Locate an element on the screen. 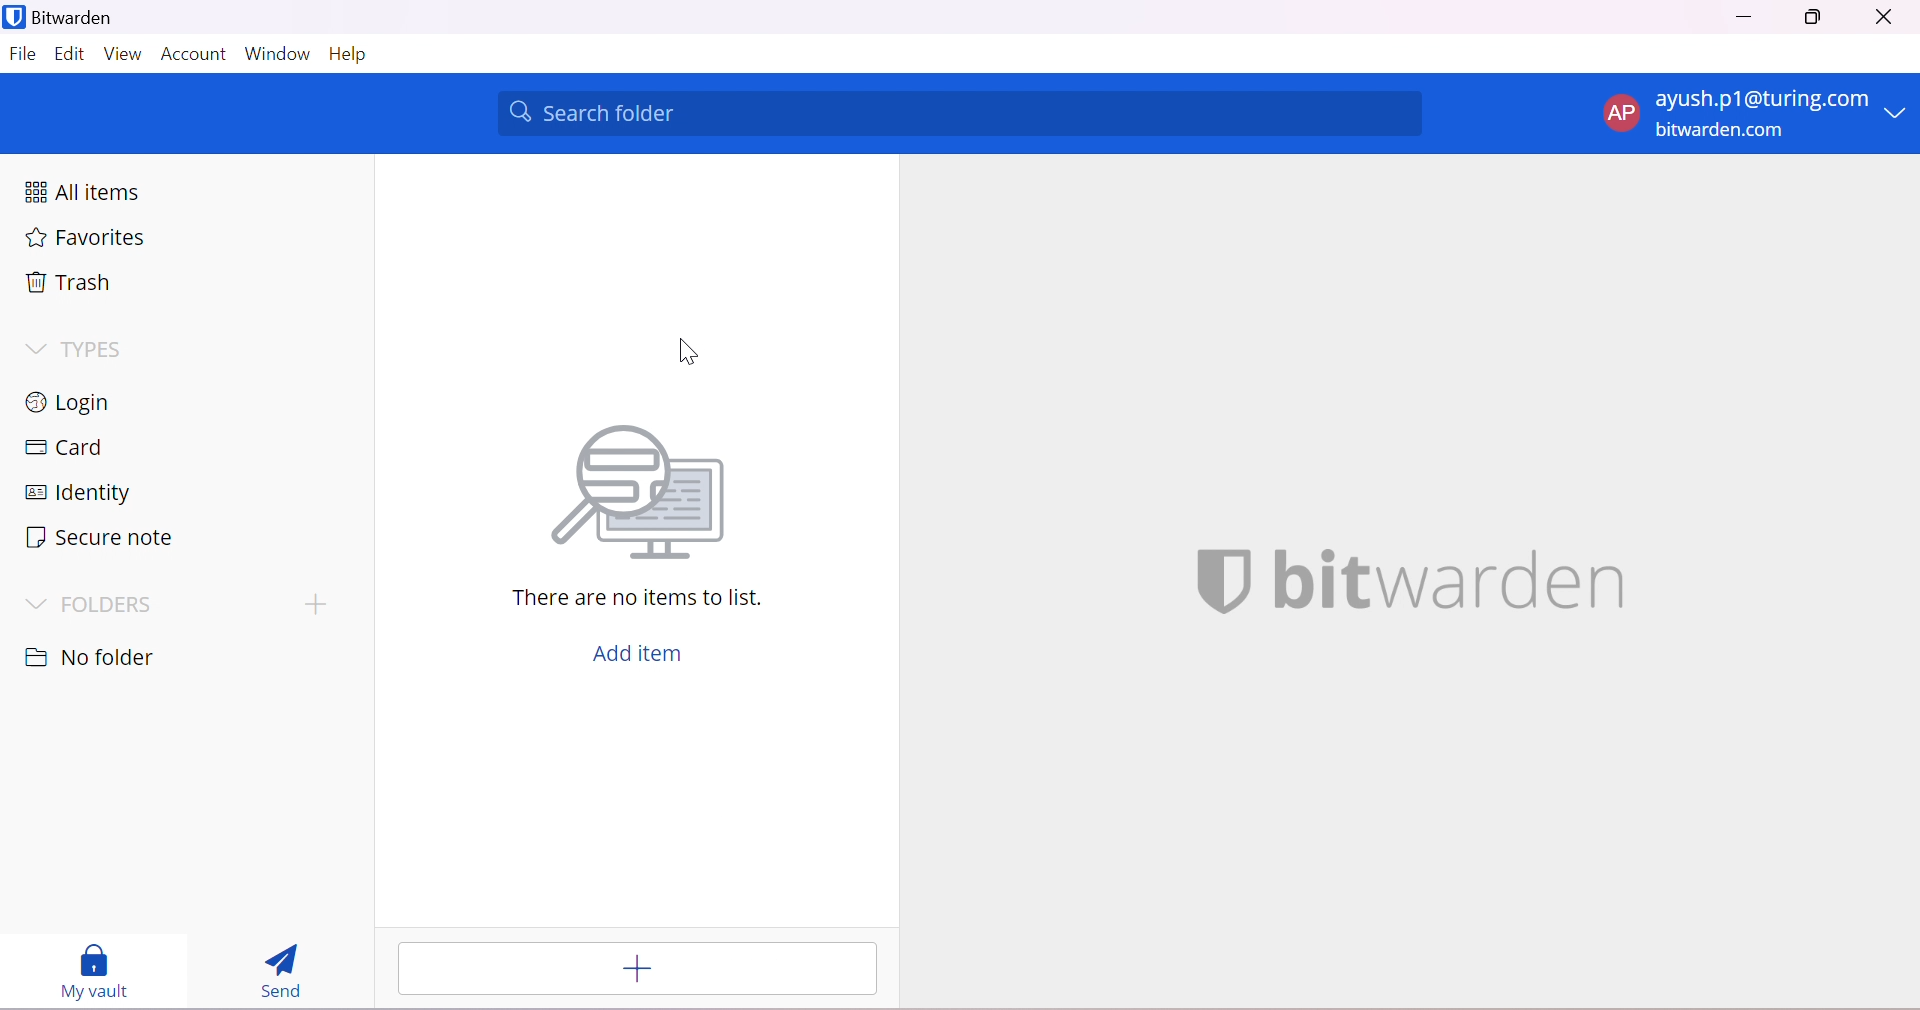  Search folder is located at coordinates (962, 113).